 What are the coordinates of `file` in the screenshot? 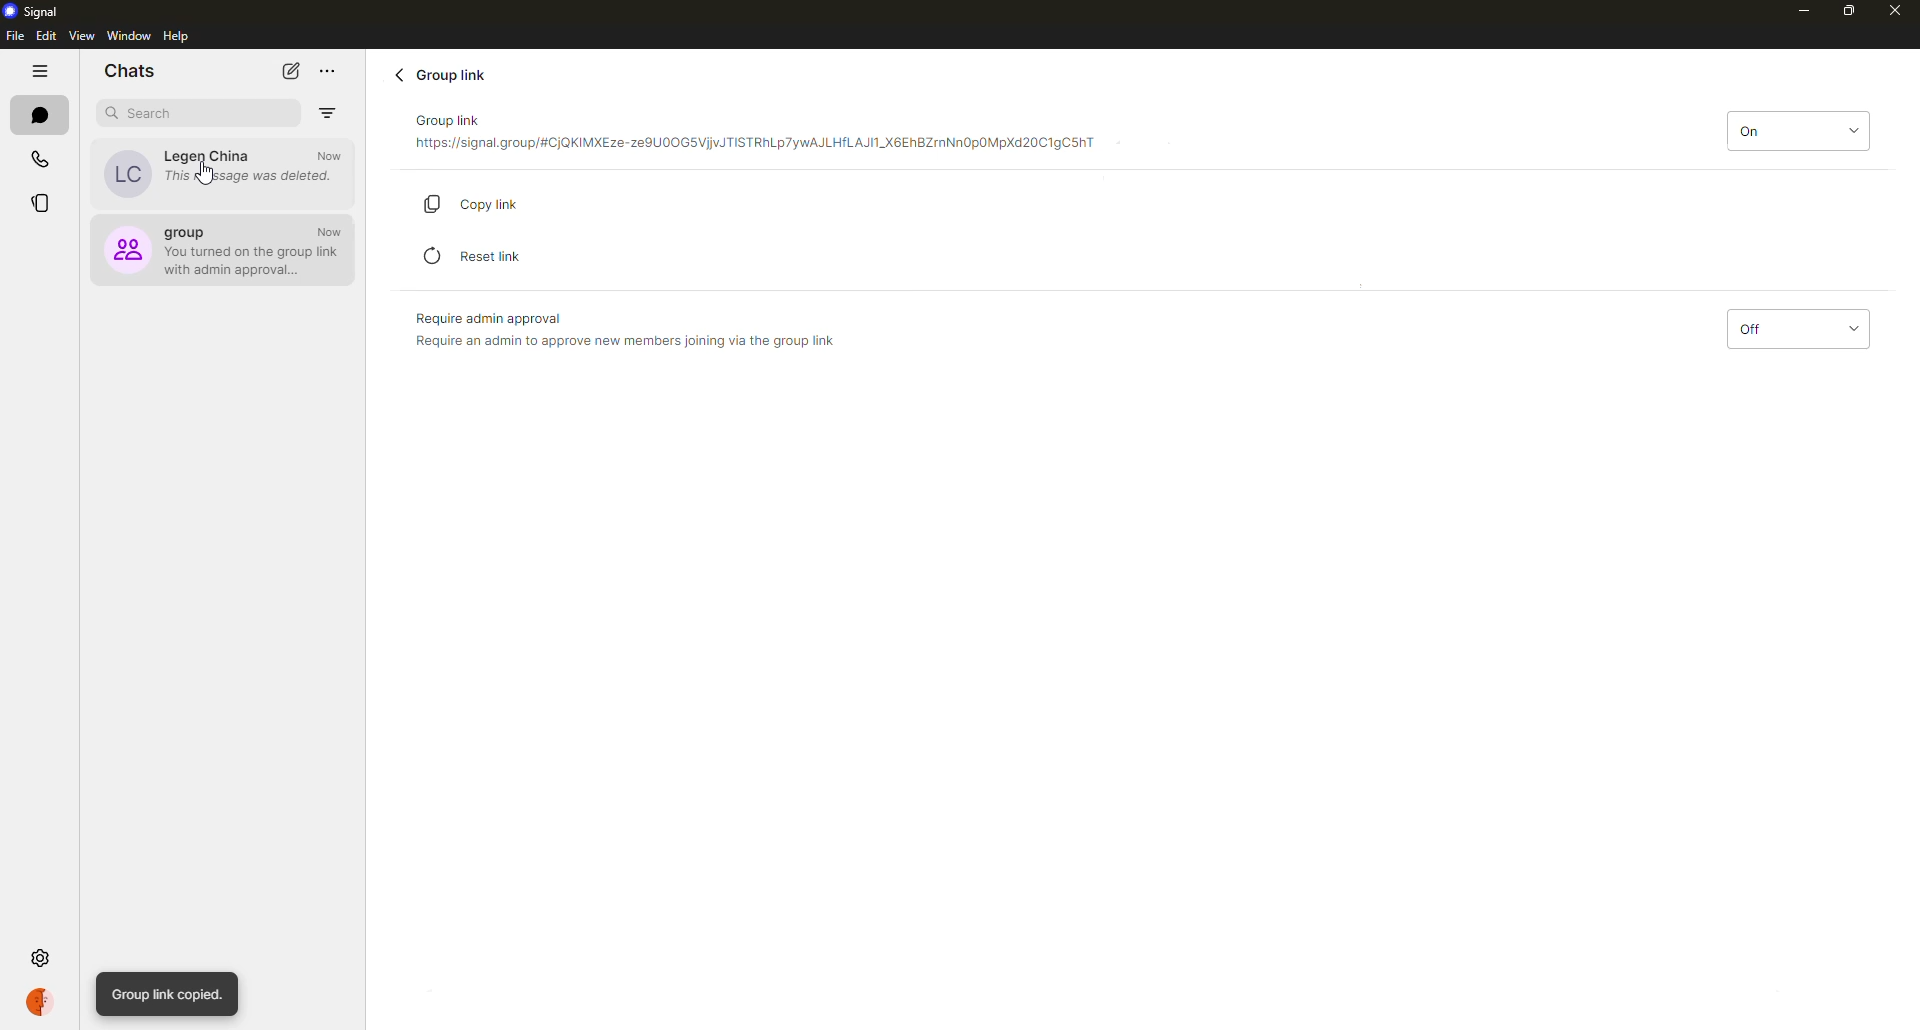 It's located at (13, 36).